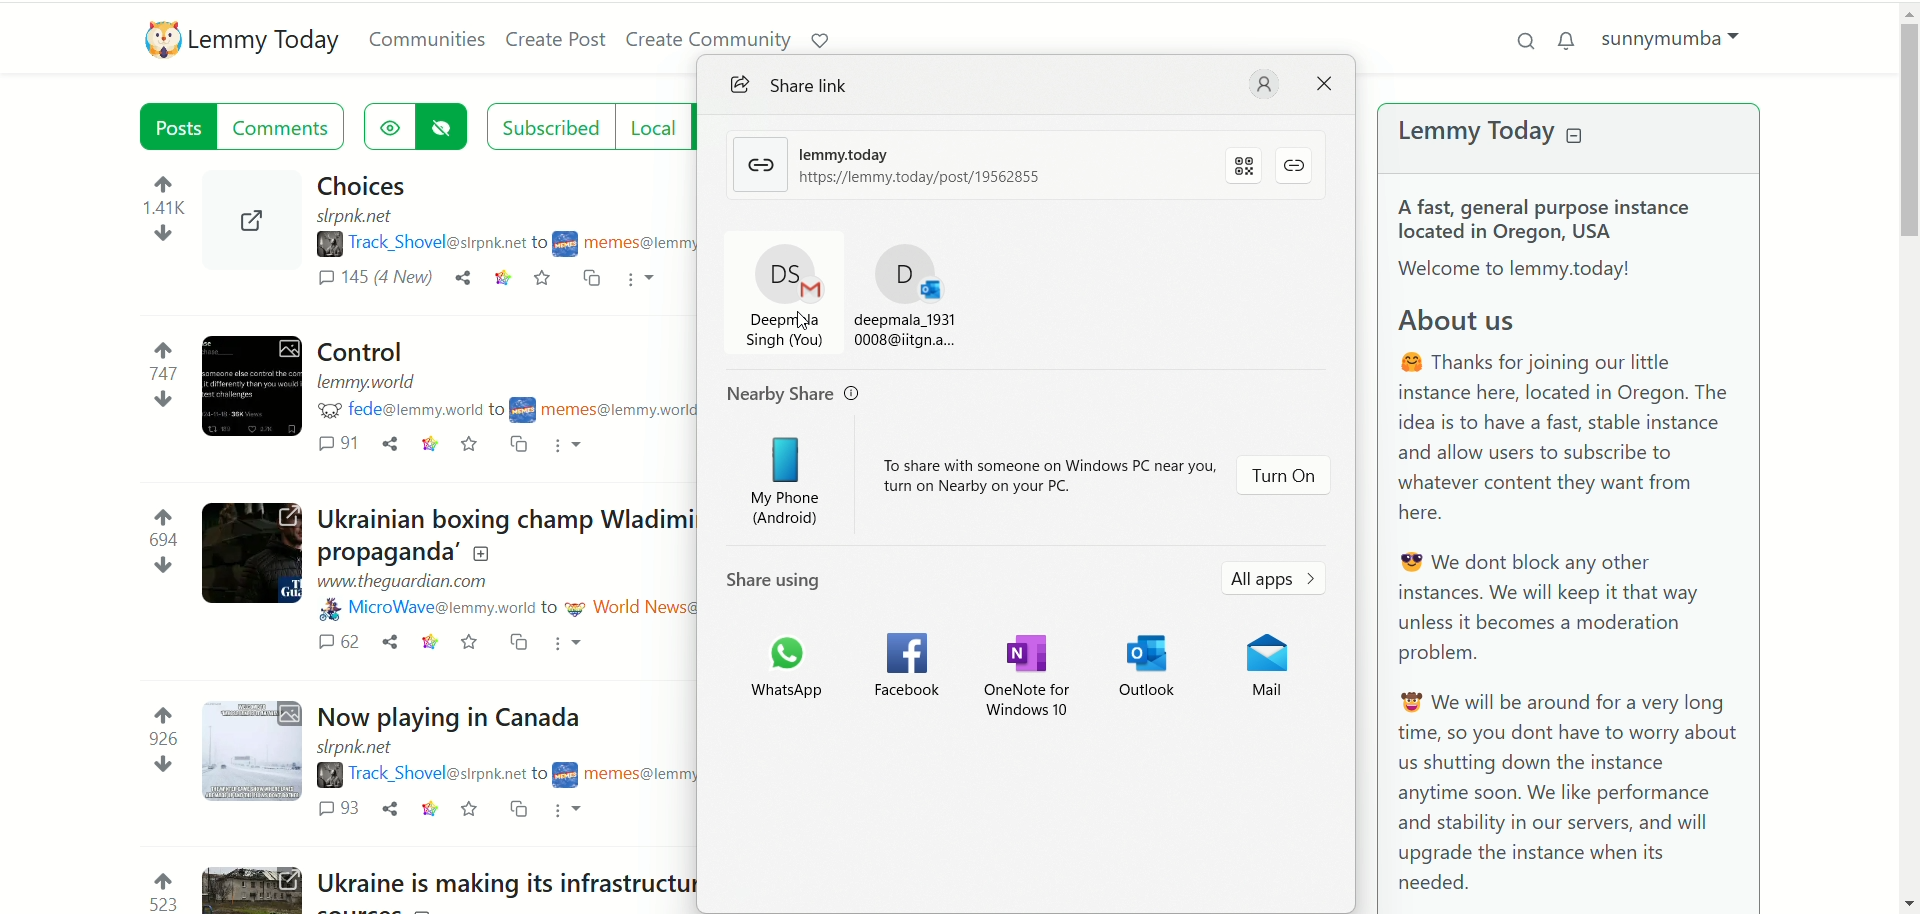 Image resolution: width=1920 pixels, height=914 pixels. I want to click on all apps, so click(1277, 576).